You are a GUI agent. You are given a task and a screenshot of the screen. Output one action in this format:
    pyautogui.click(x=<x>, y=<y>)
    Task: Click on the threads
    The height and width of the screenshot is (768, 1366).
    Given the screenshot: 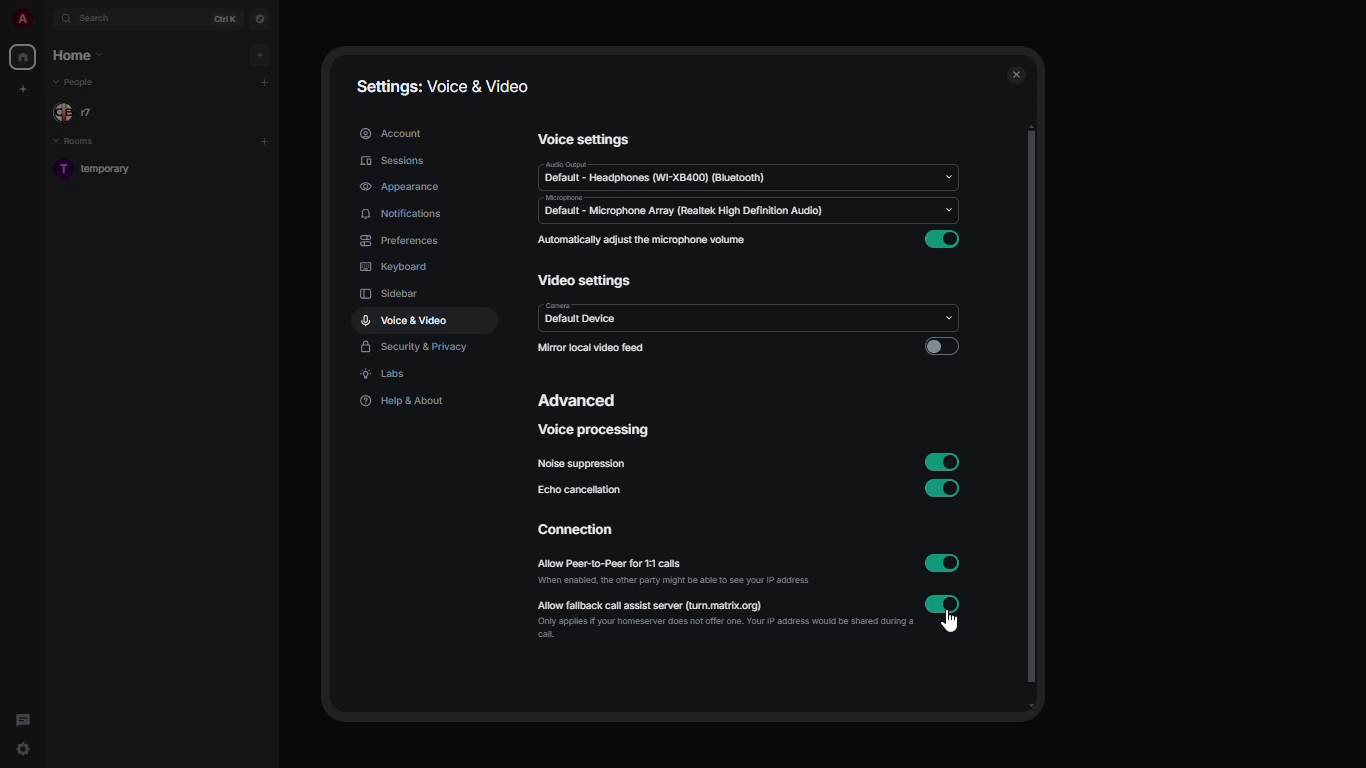 What is the action you would take?
    pyautogui.click(x=20, y=716)
    